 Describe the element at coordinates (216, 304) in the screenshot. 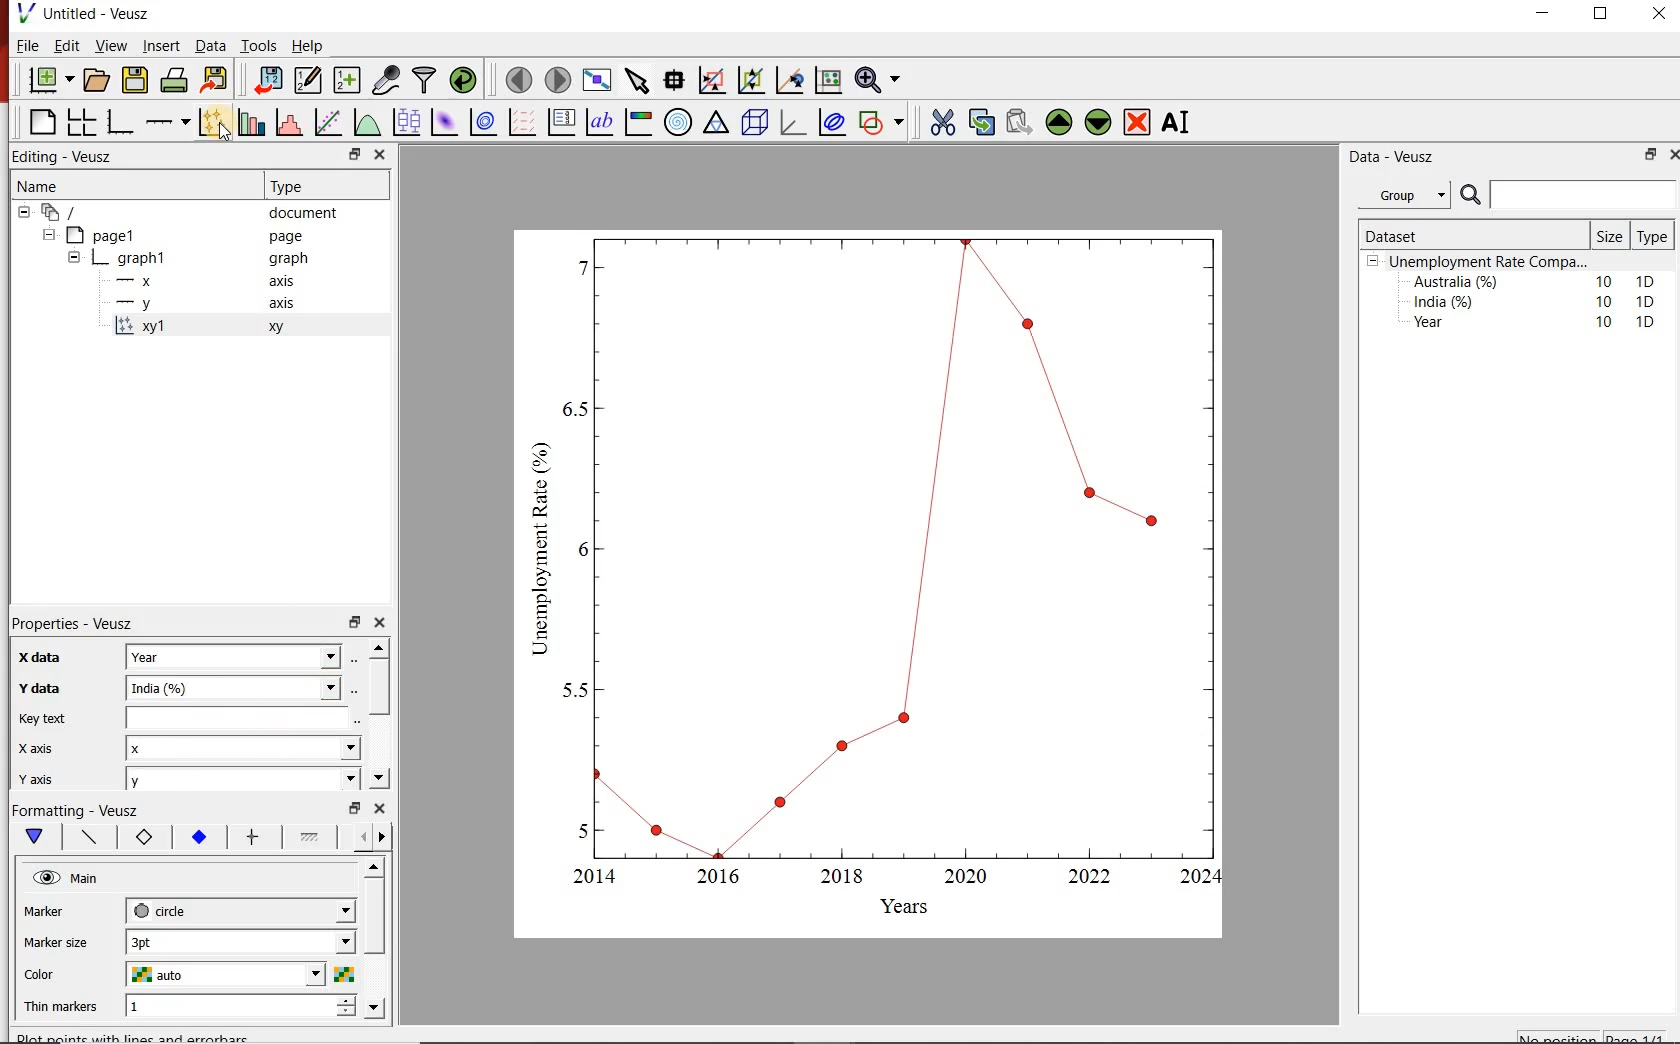

I see `y axis` at that location.